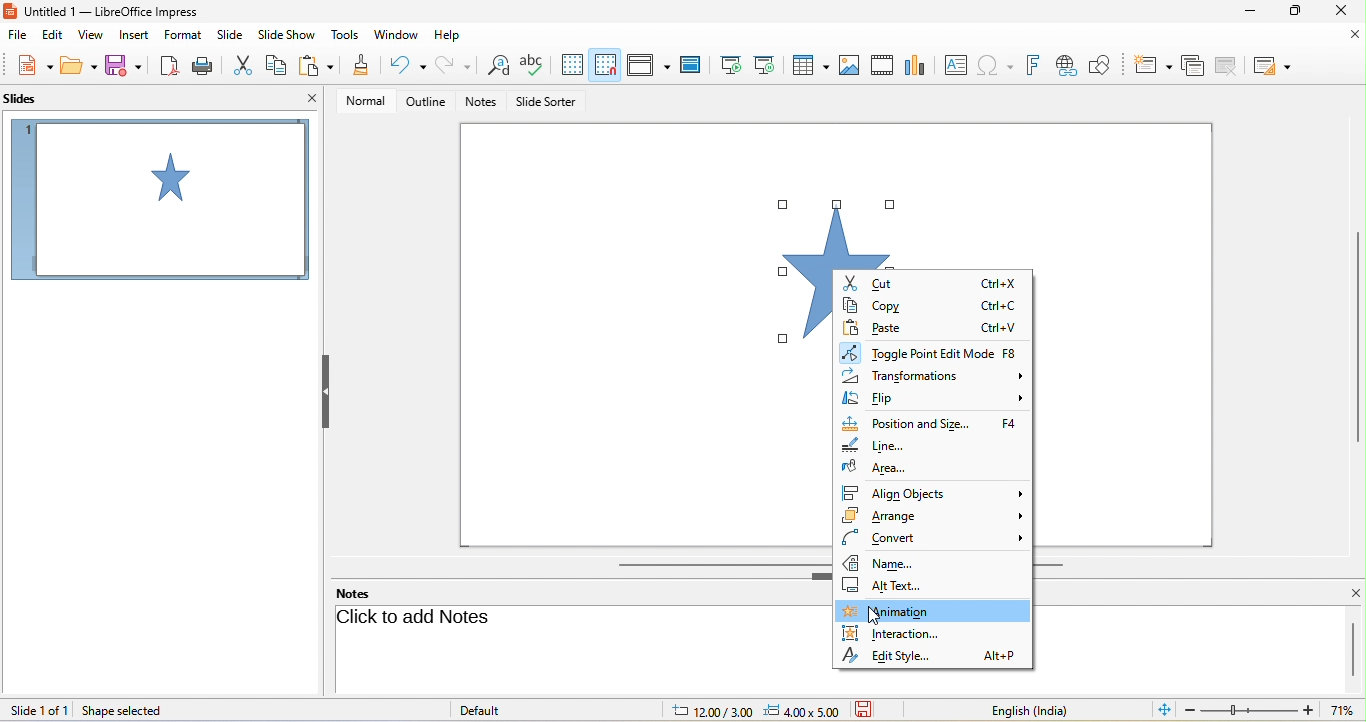  What do you see at coordinates (957, 64) in the screenshot?
I see `text box` at bounding box center [957, 64].